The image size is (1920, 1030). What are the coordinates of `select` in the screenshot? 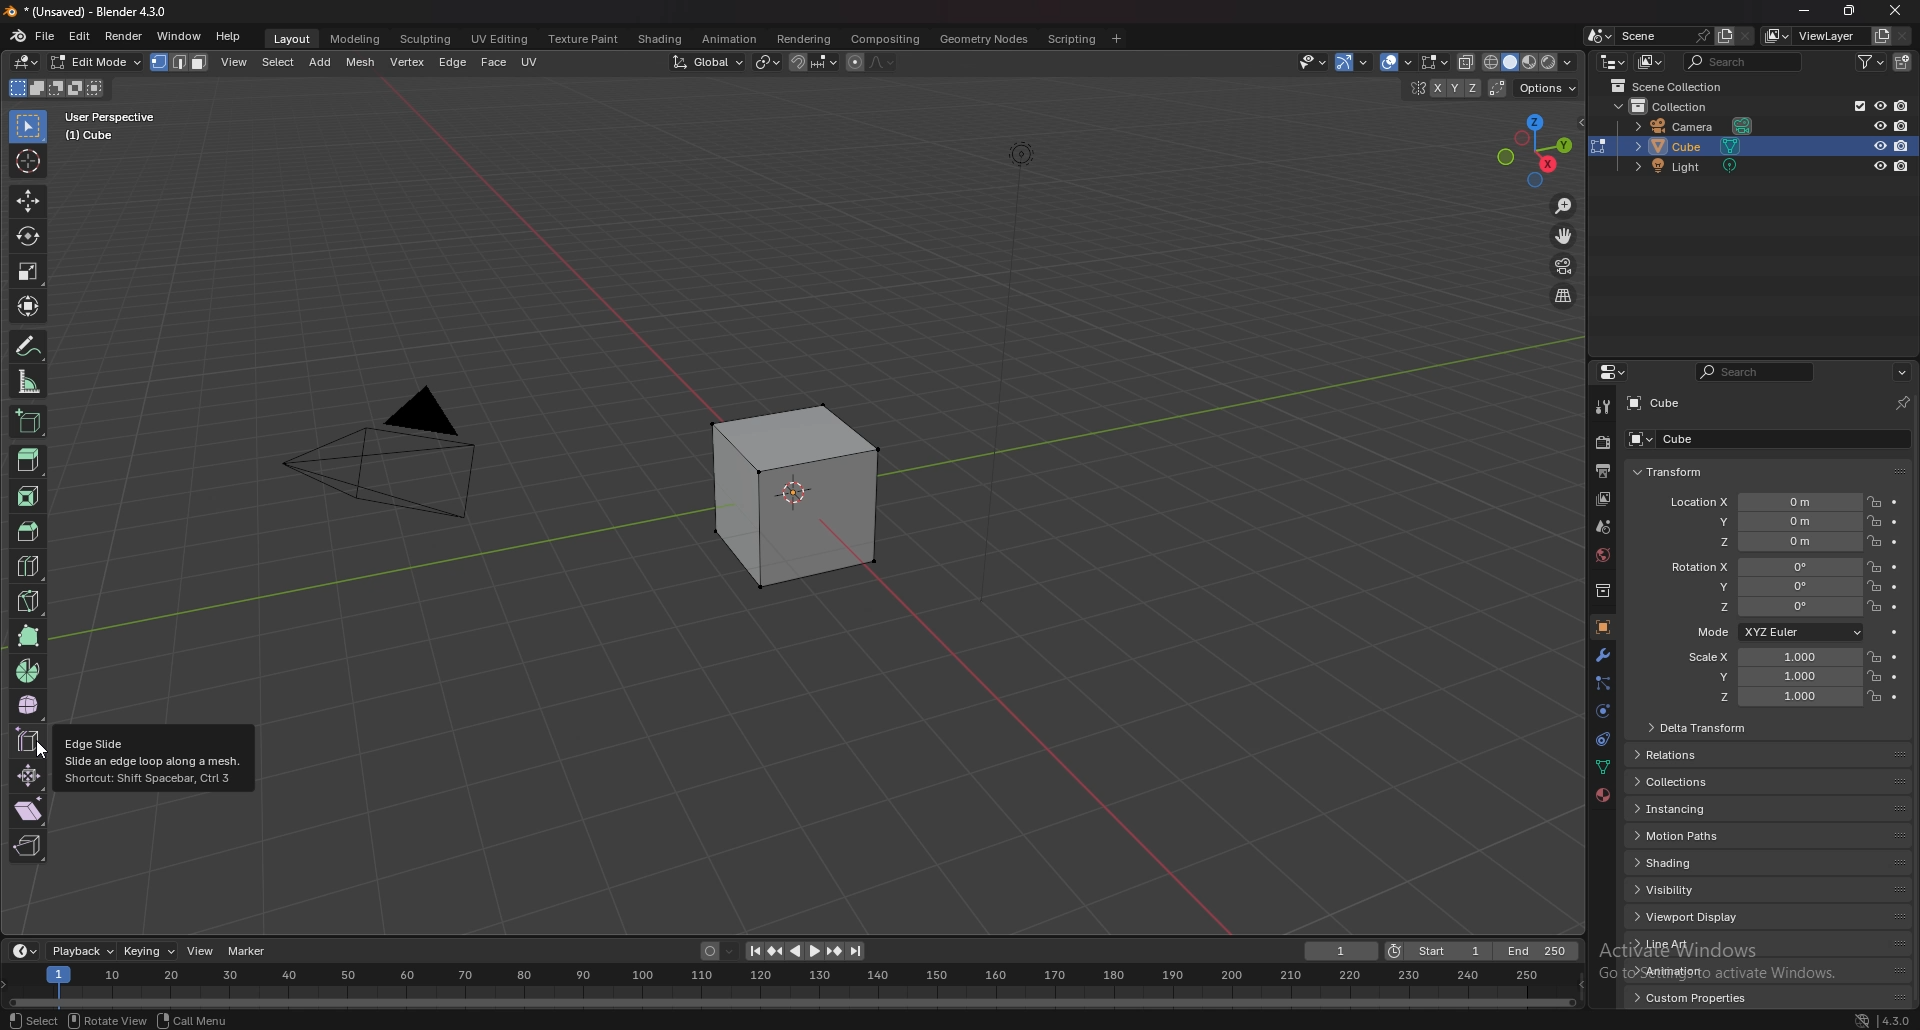 It's located at (29, 128).